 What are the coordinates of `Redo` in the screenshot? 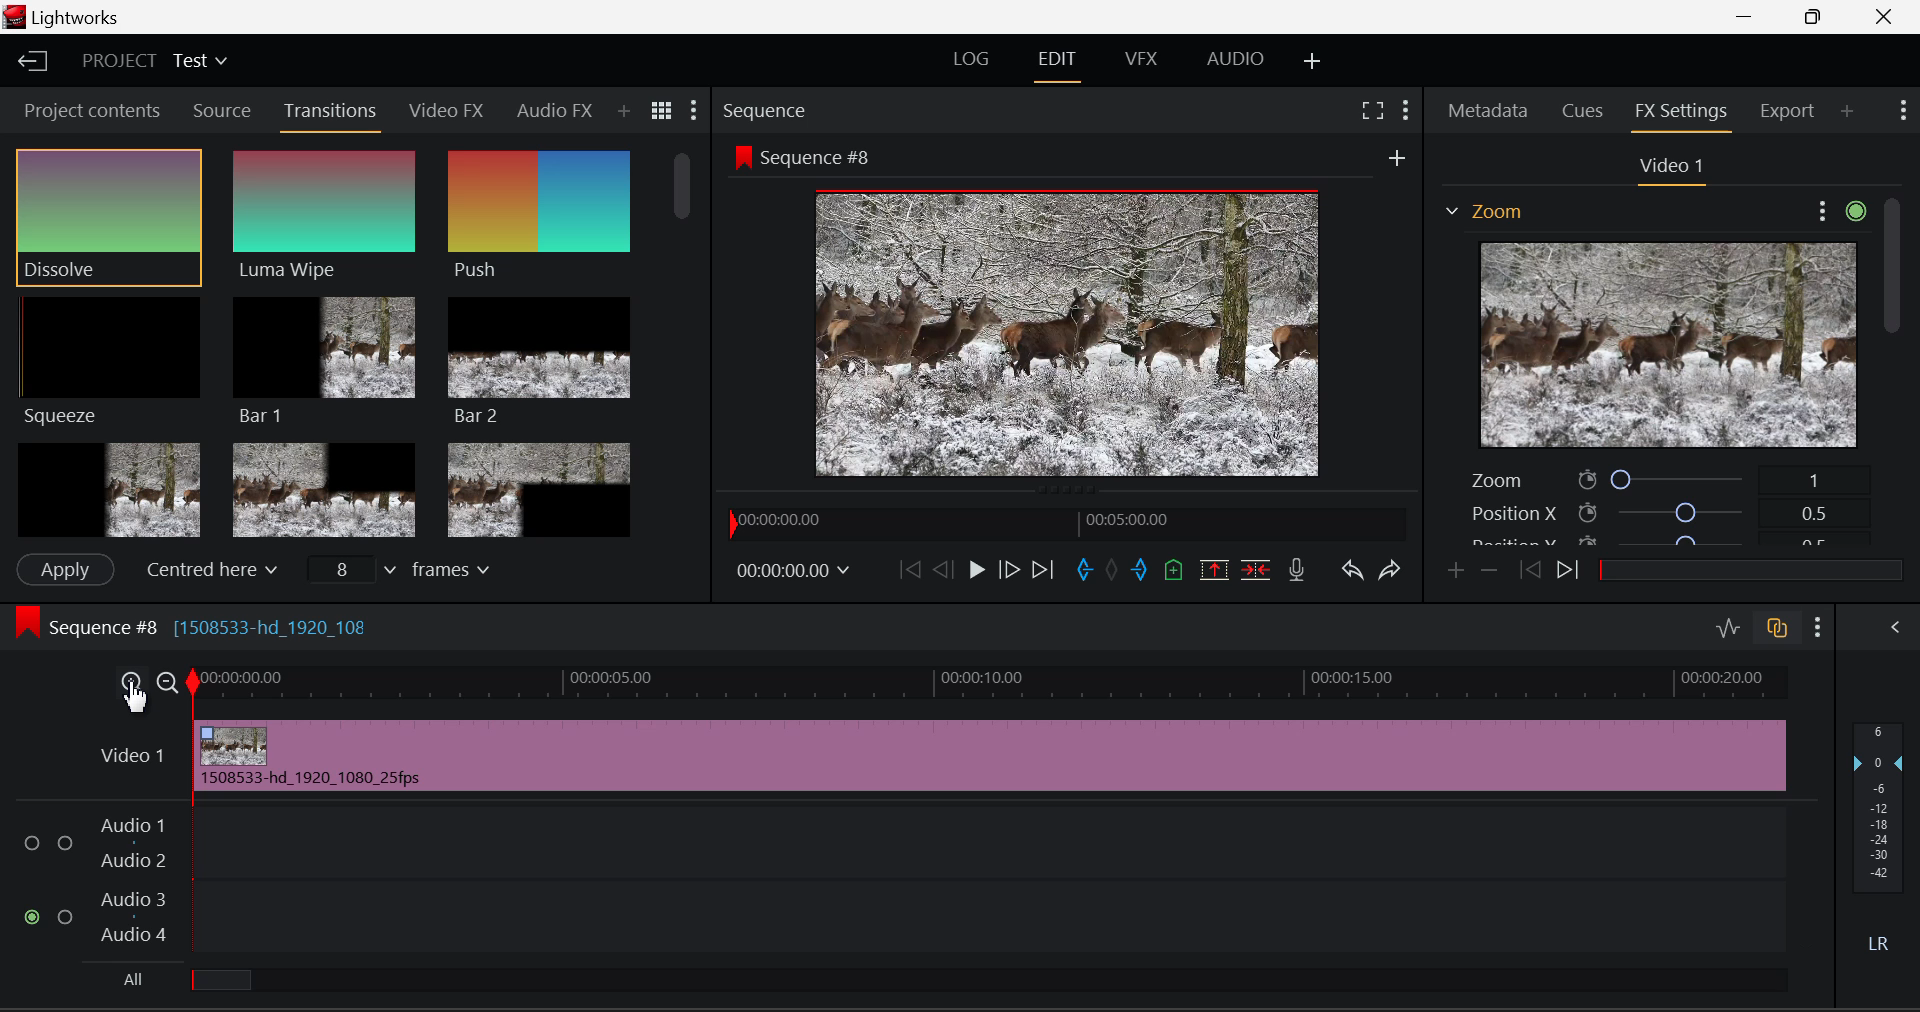 It's located at (1388, 568).